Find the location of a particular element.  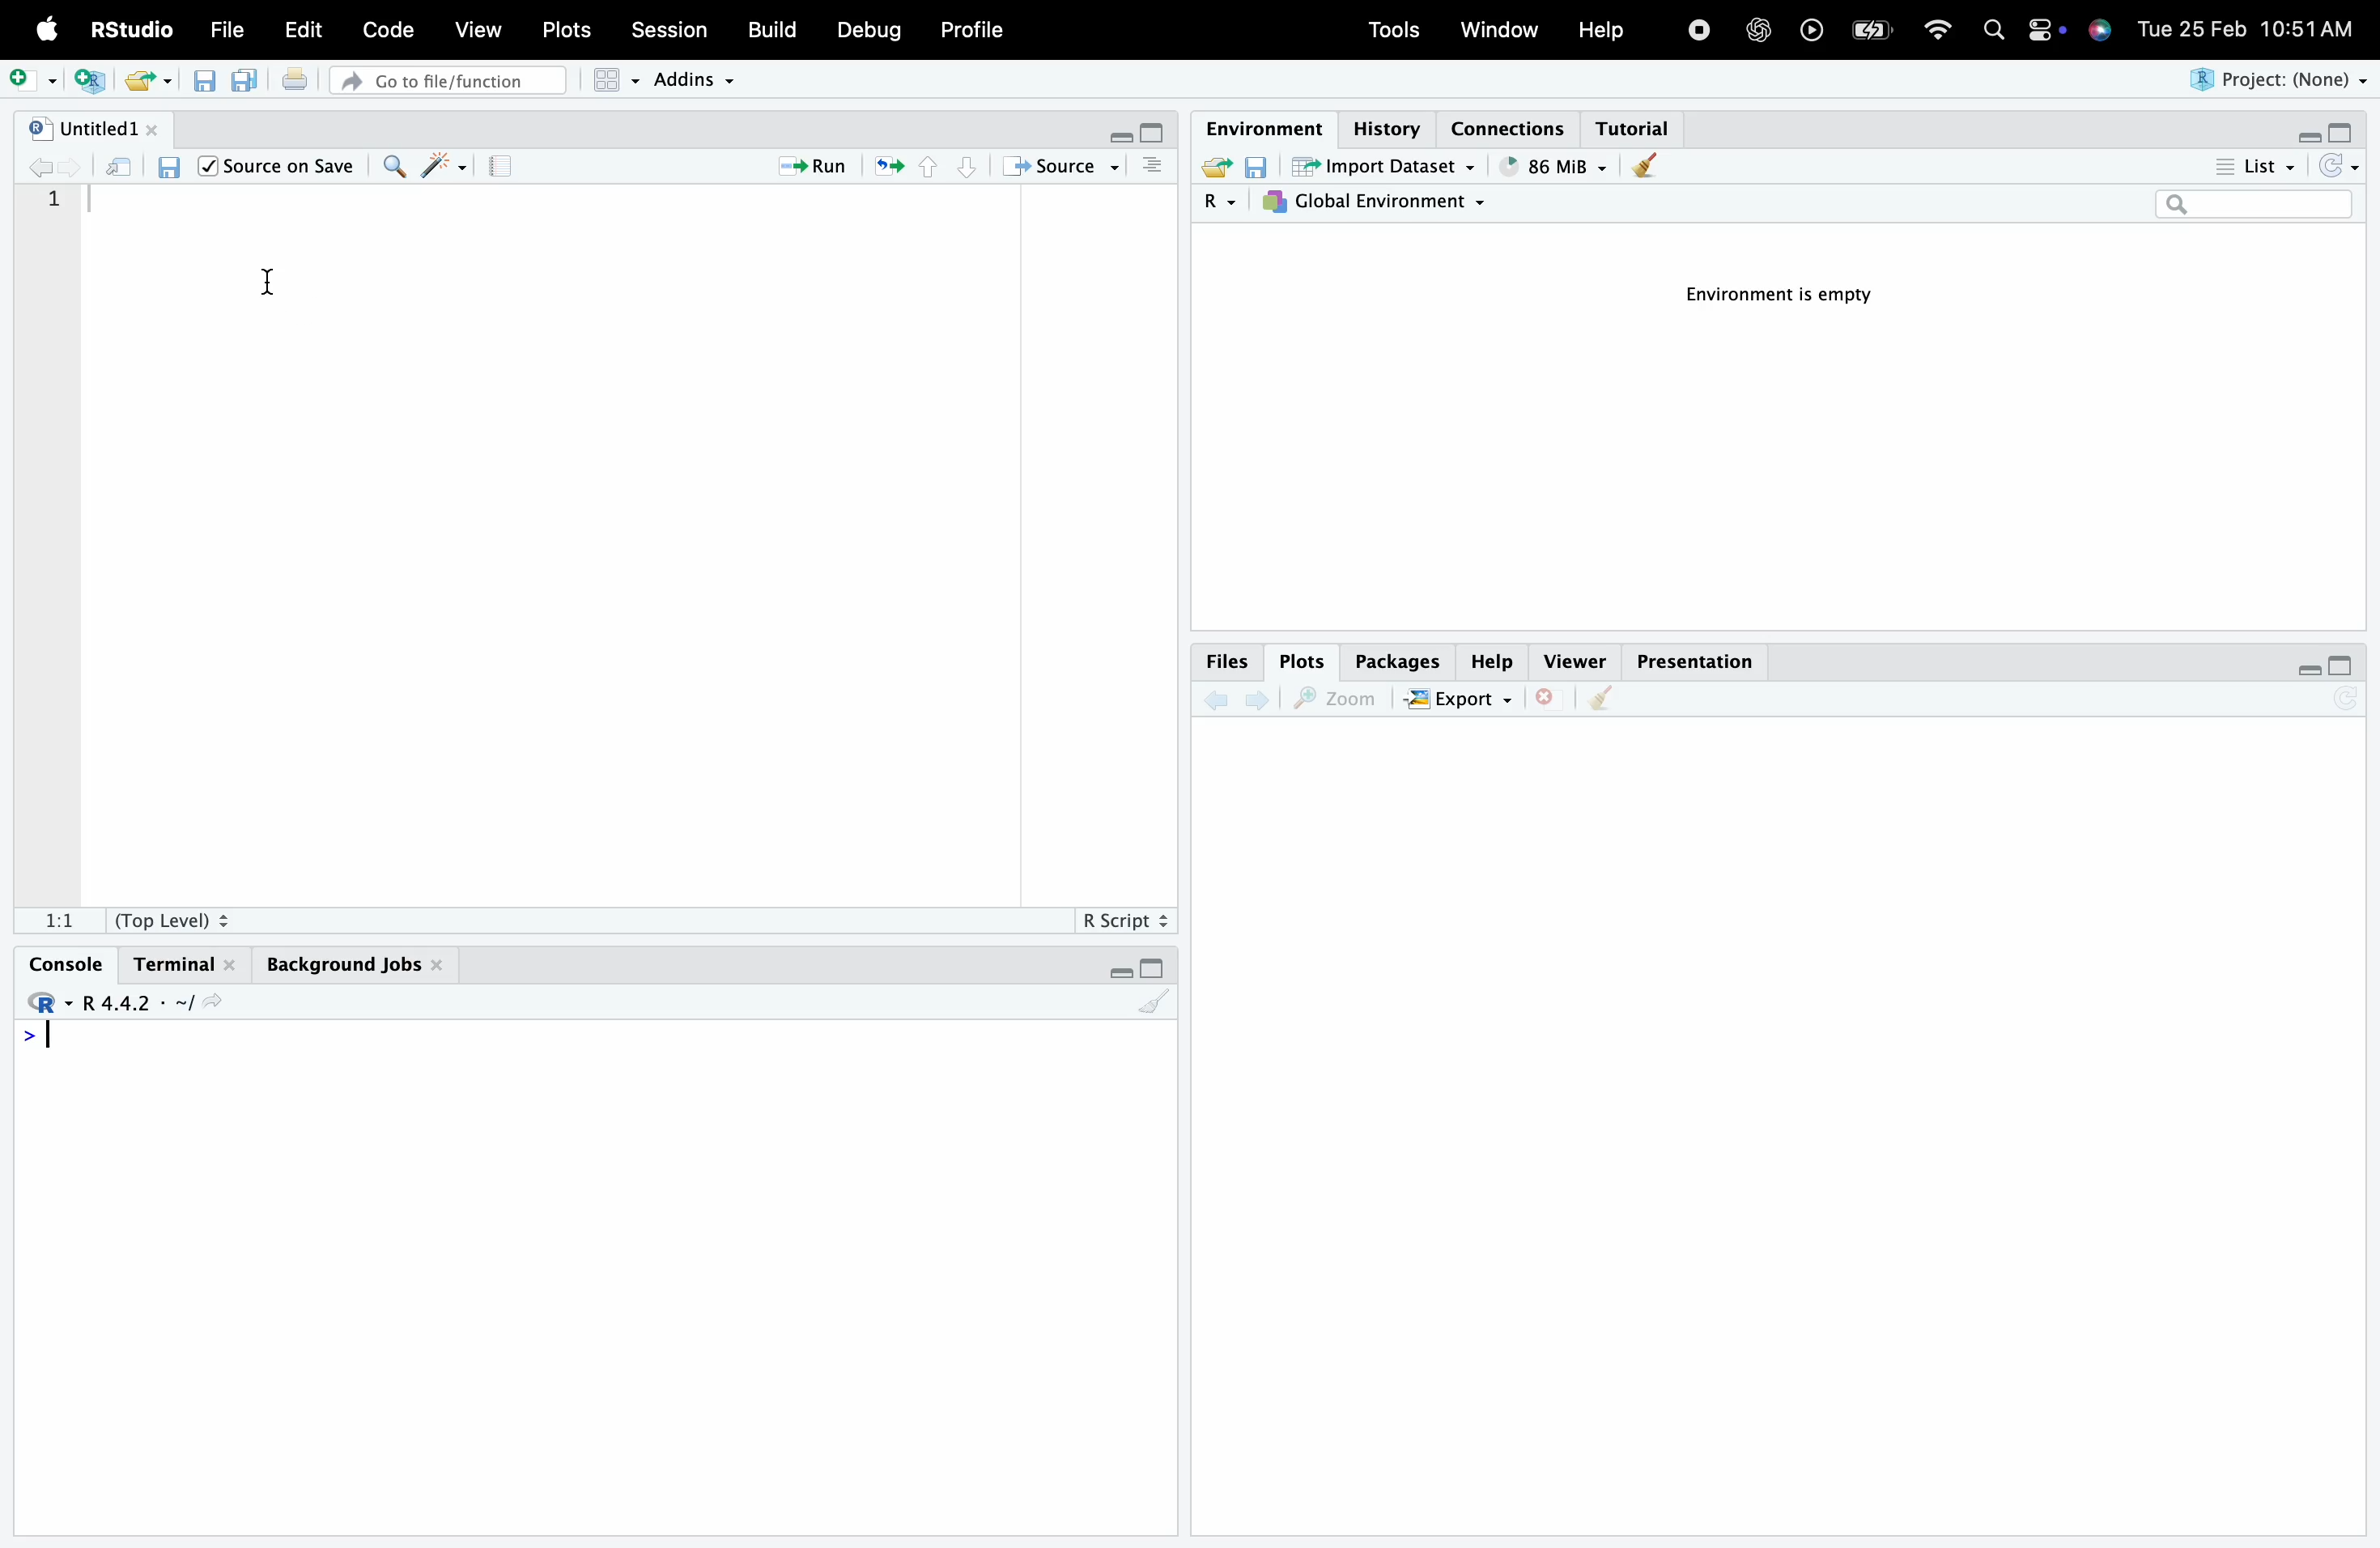

Tutorial is located at coordinates (1640, 127).